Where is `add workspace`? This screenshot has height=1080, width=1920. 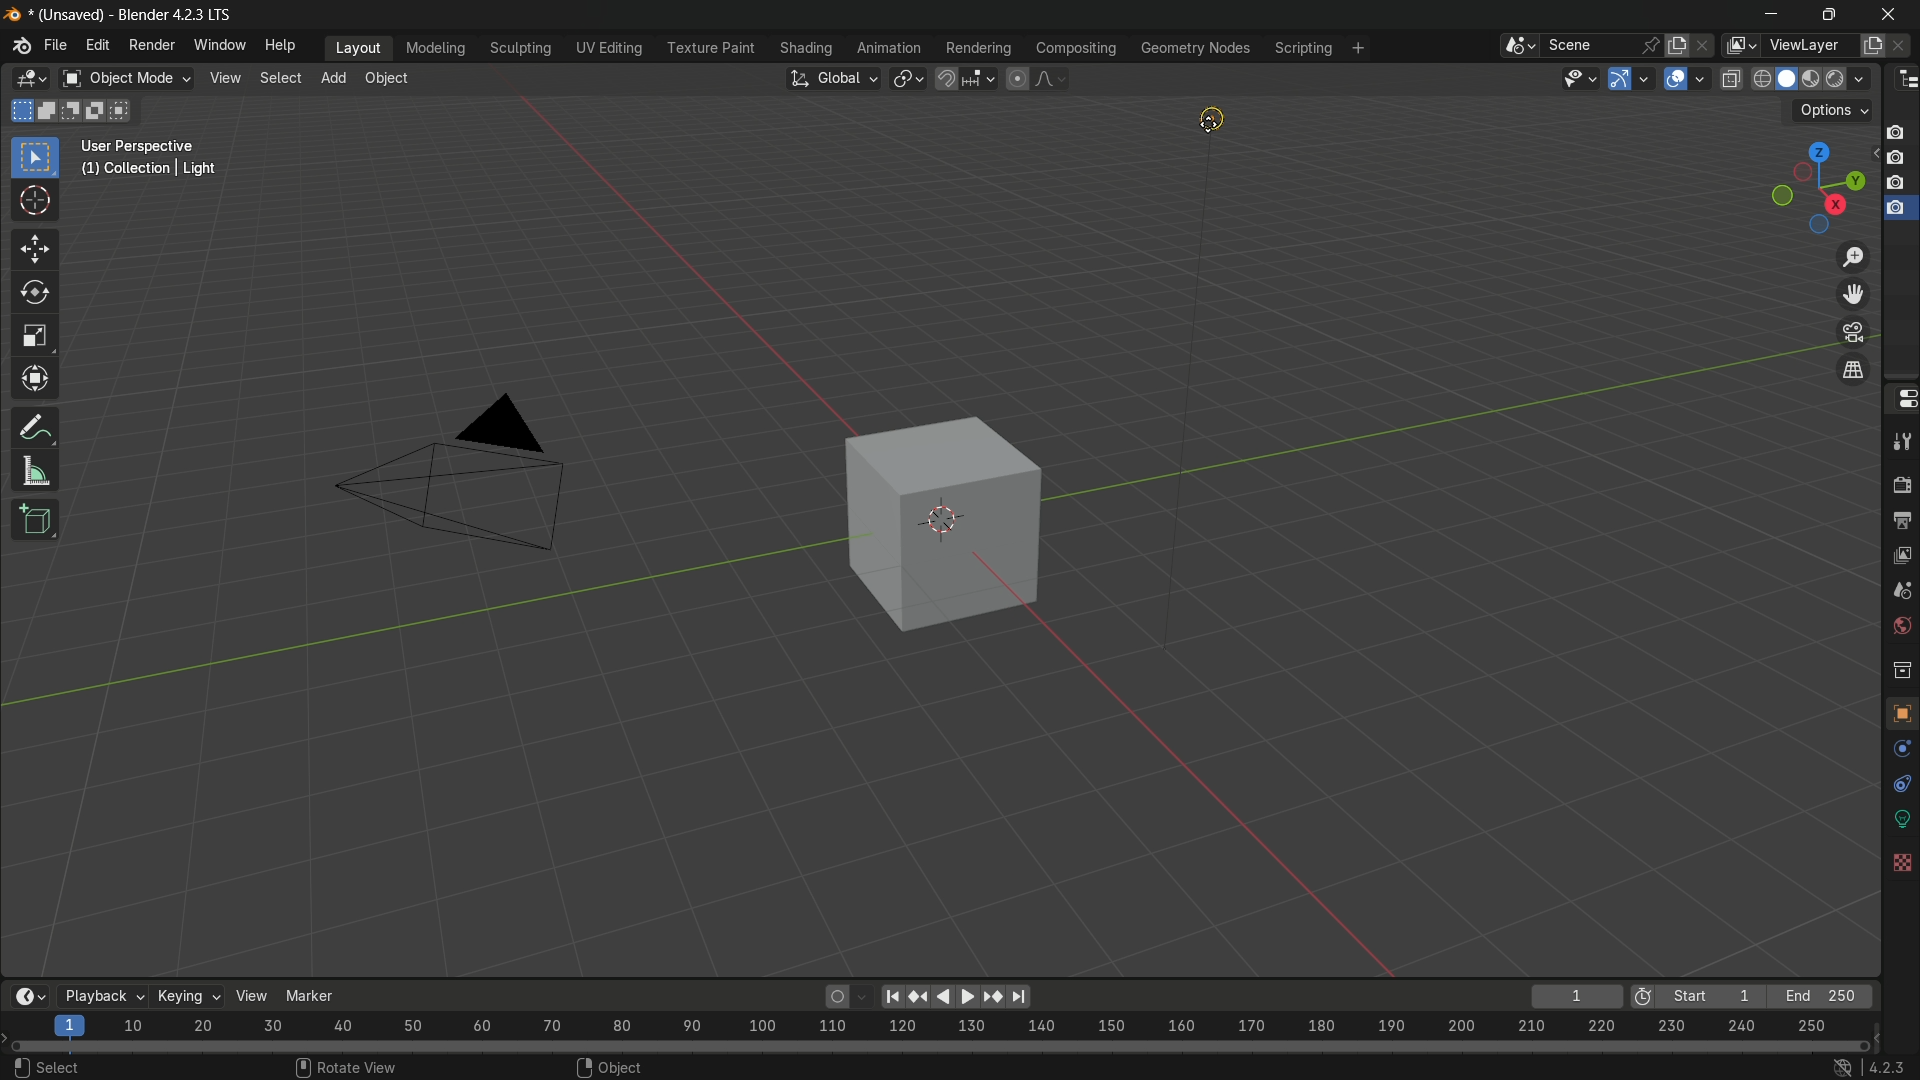 add workspace is located at coordinates (1359, 48).